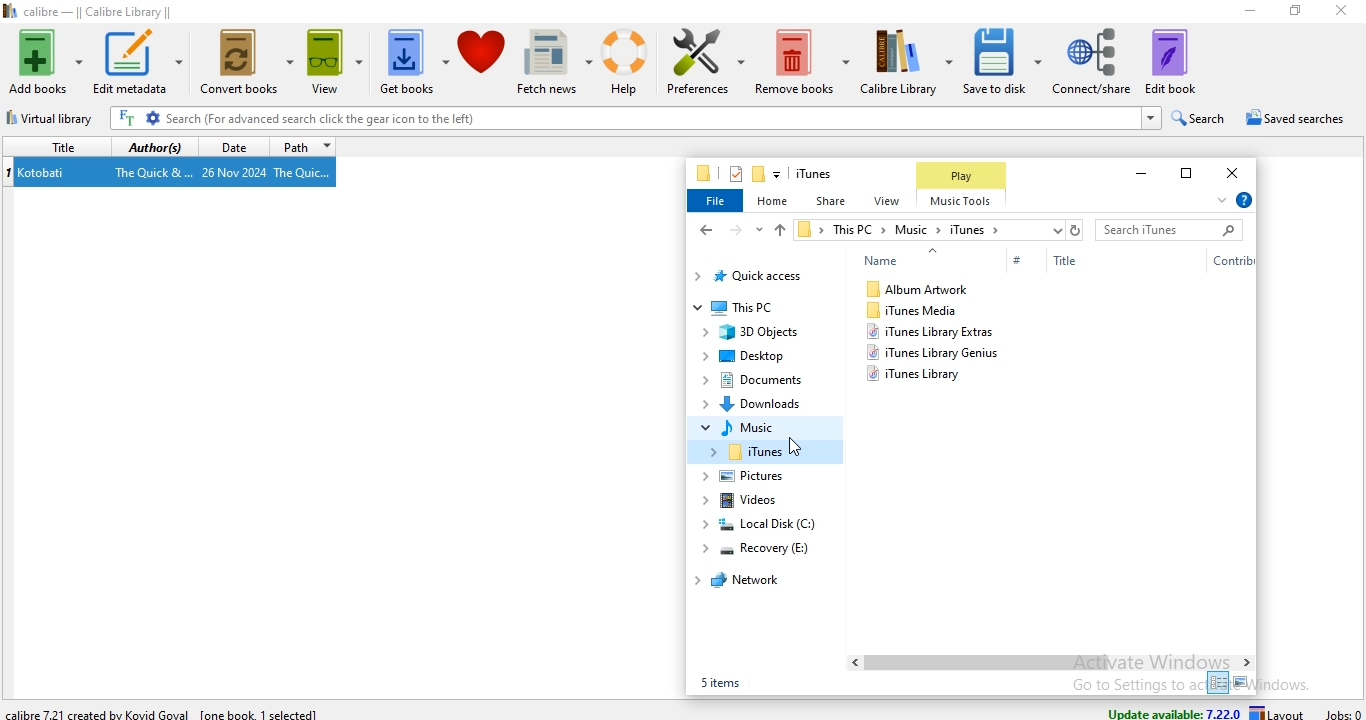  Describe the element at coordinates (765, 277) in the screenshot. I see `quick access` at that location.